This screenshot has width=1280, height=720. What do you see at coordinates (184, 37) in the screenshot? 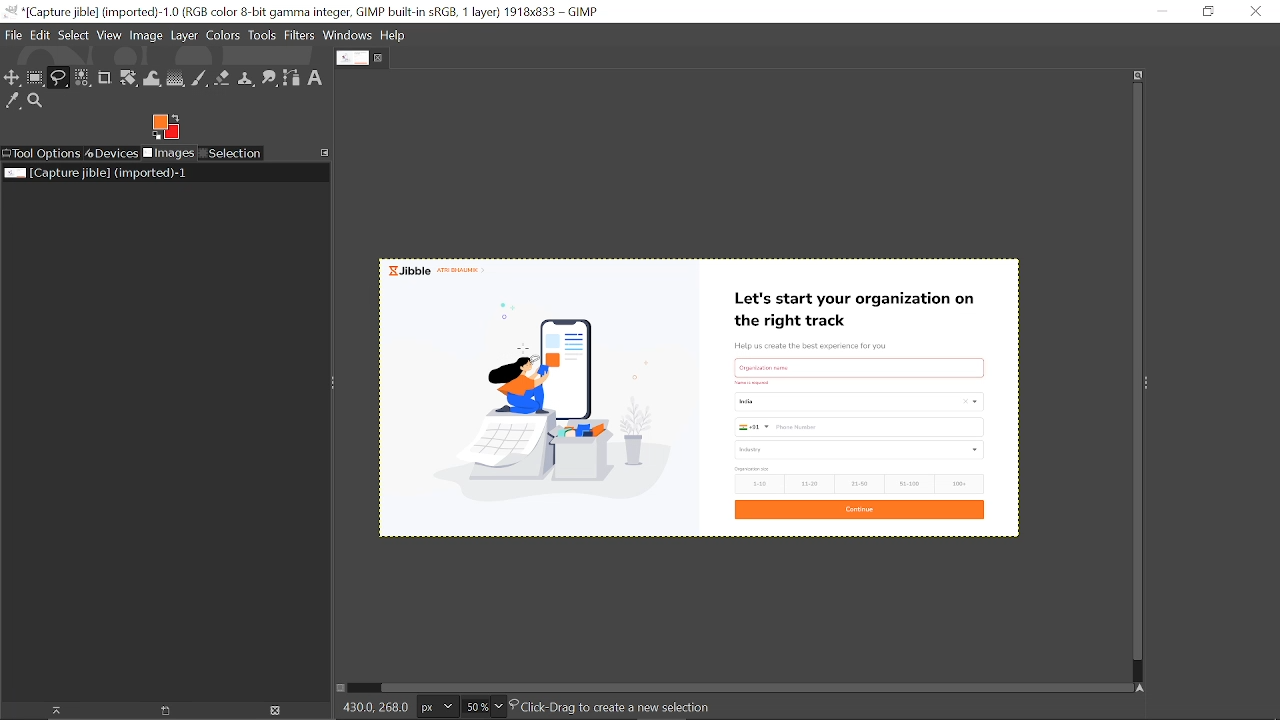
I see `Layer` at bounding box center [184, 37].